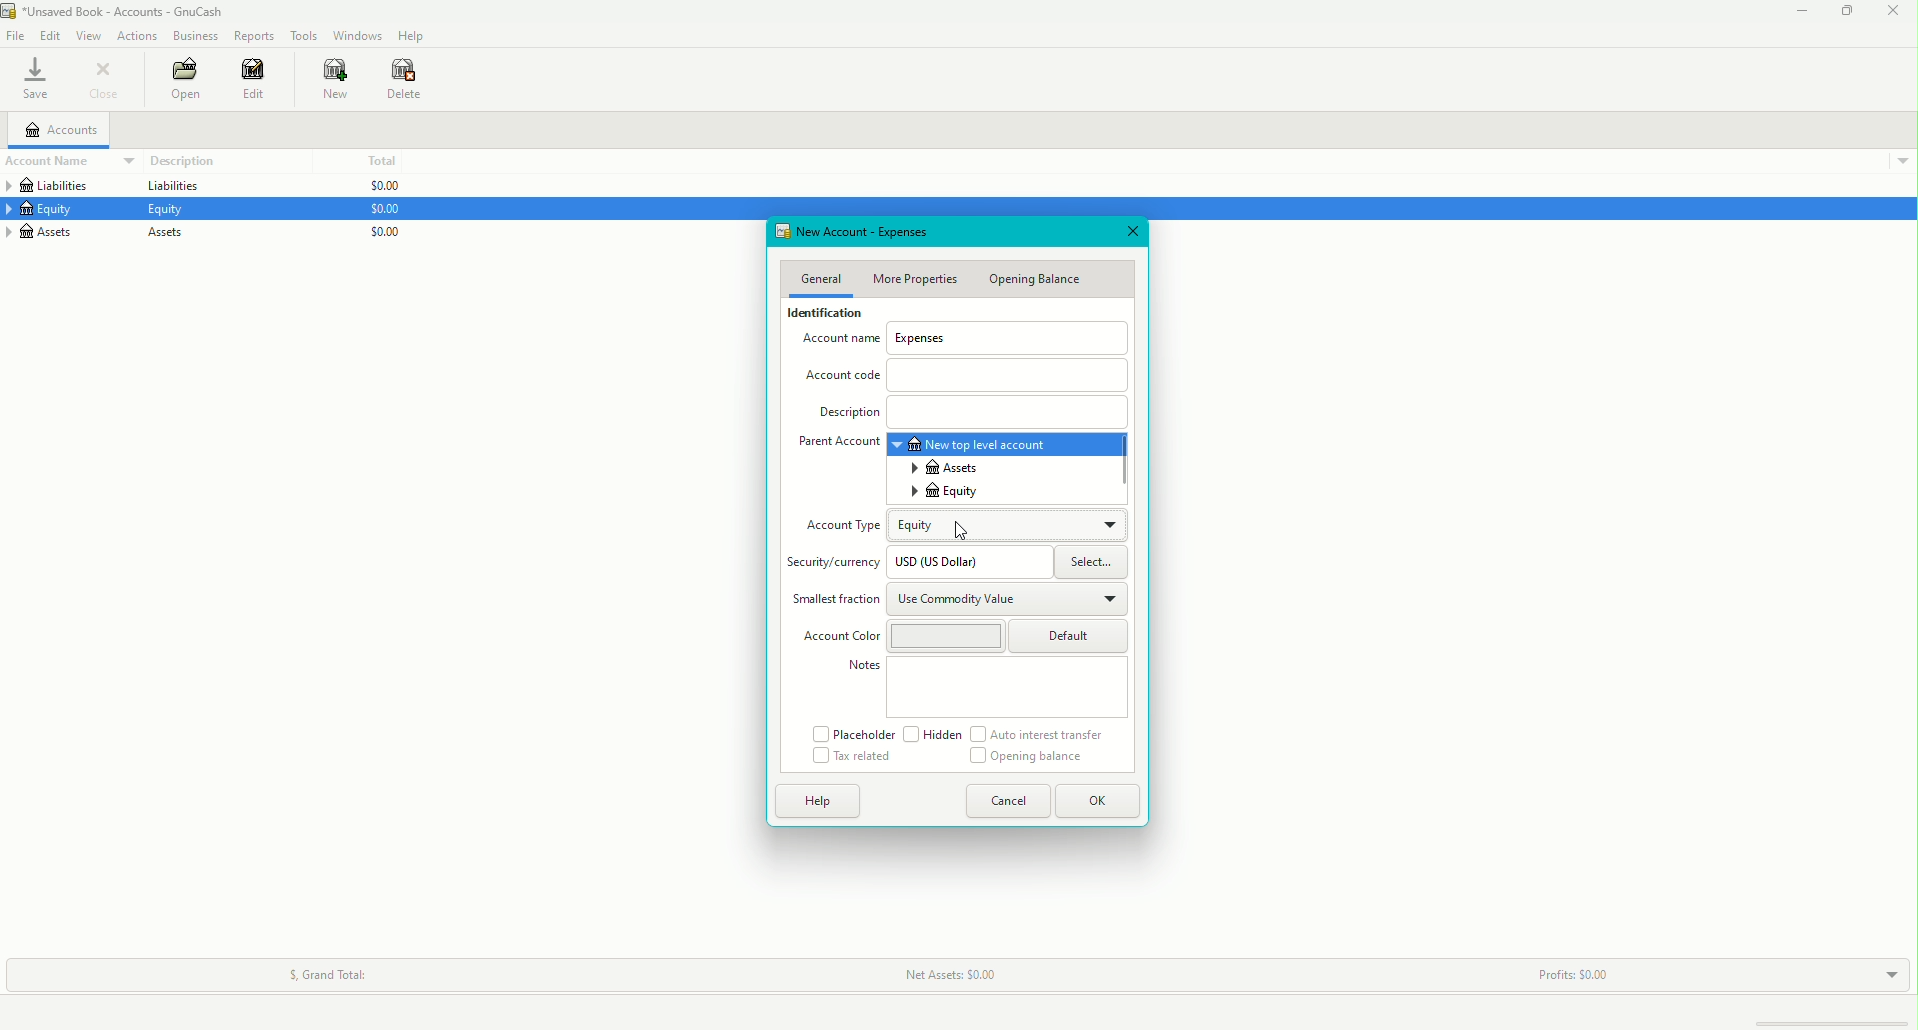 The width and height of the screenshot is (1918, 1030). I want to click on Account Code, so click(968, 374).